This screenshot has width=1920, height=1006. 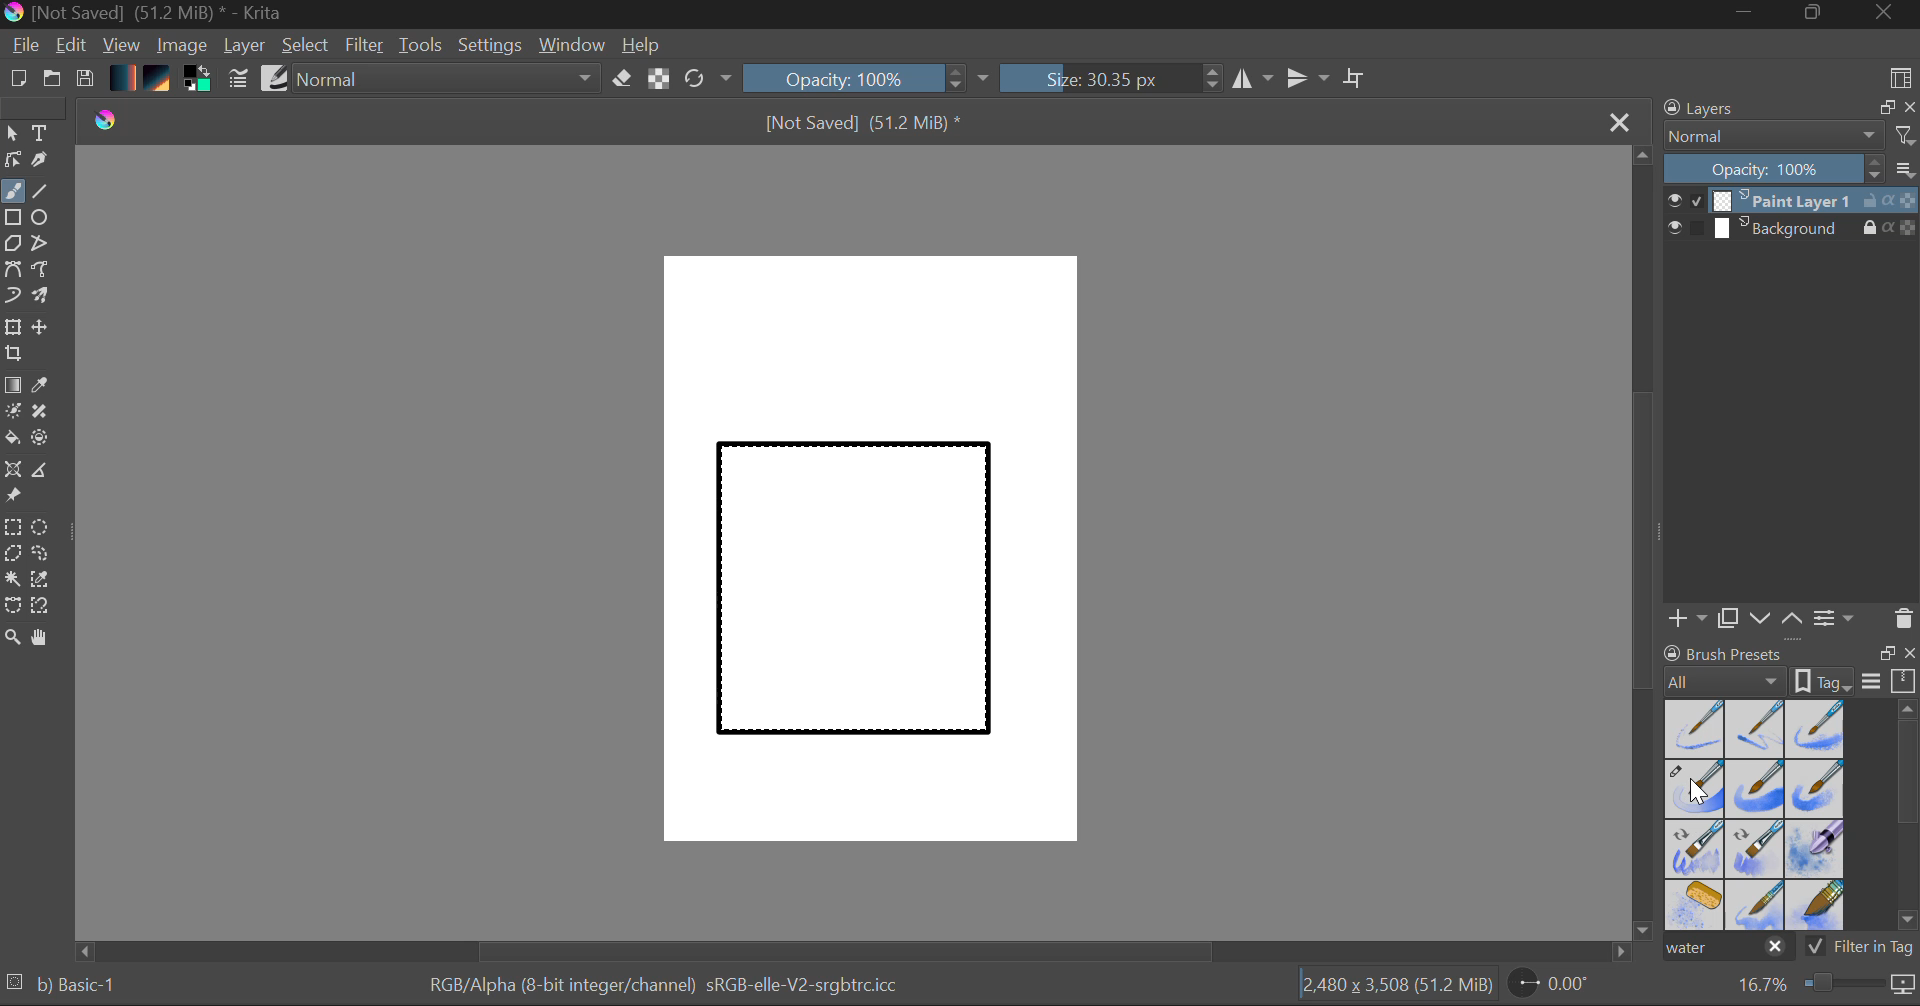 I want to click on Layer 1, so click(x=1793, y=203).